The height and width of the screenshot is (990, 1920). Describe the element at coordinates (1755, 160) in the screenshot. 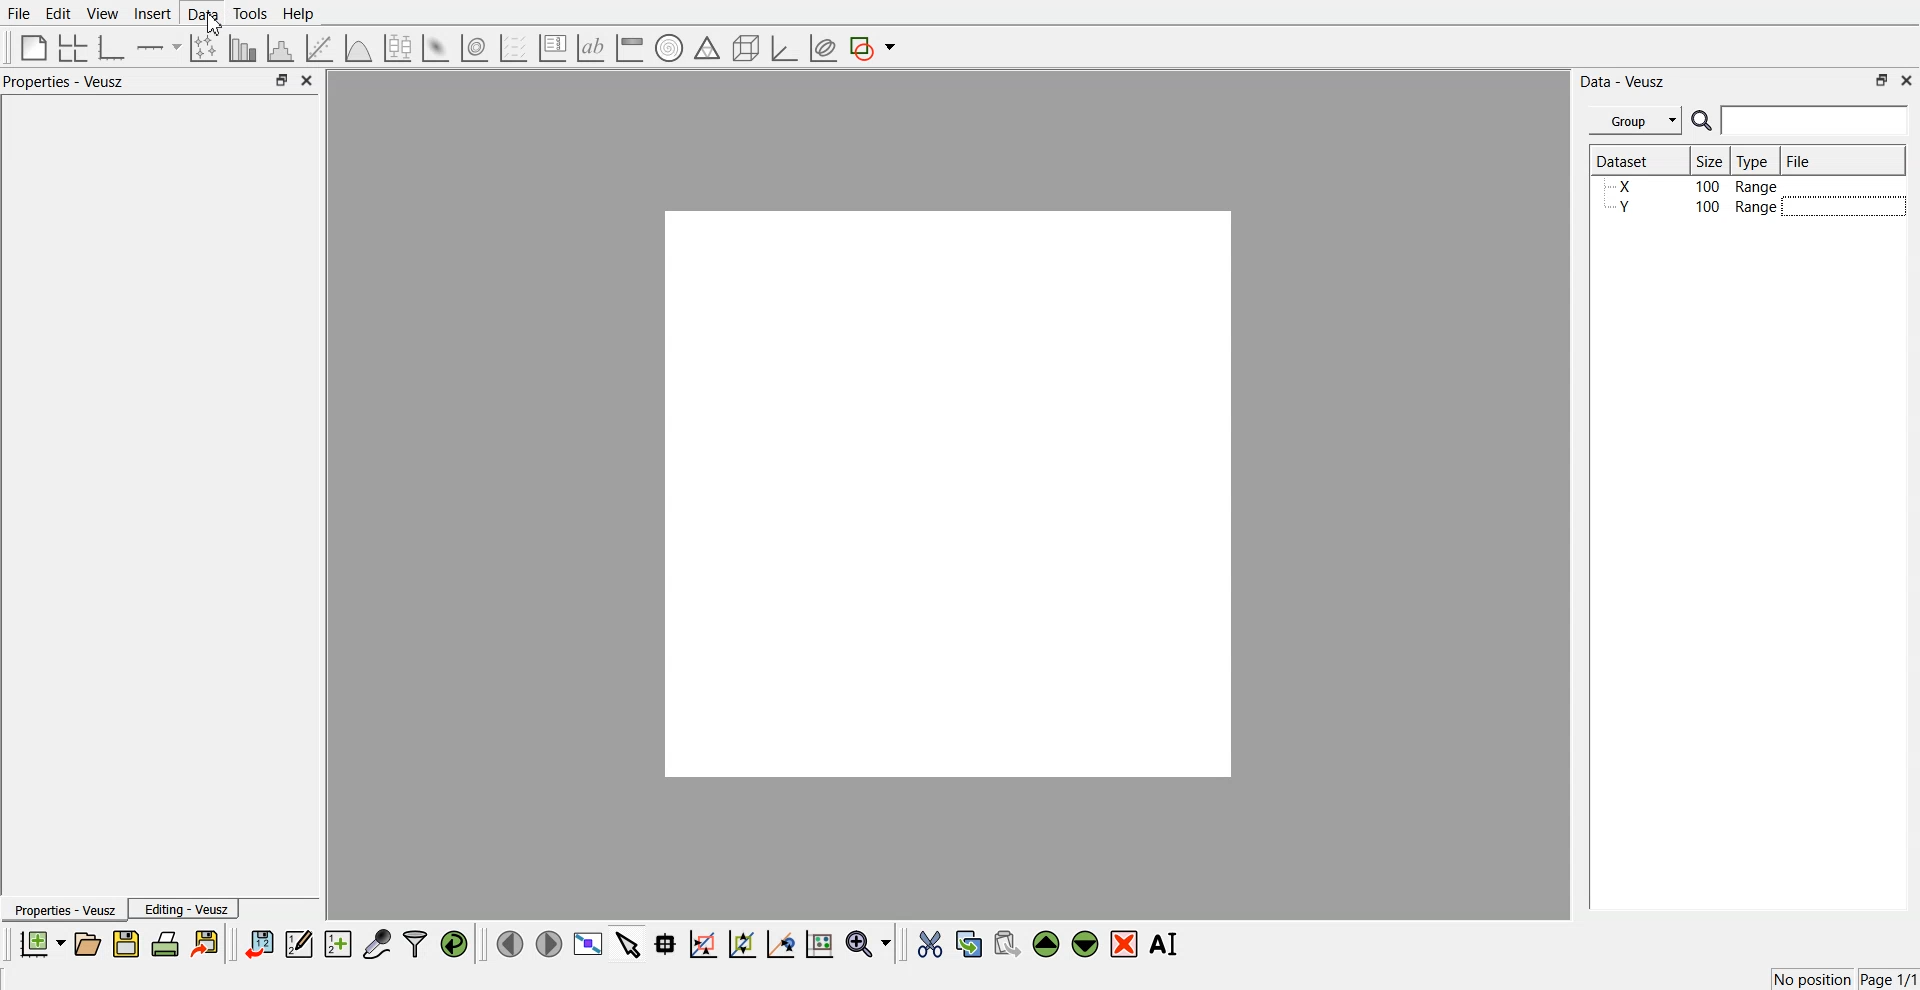

I see `Type` at that location.